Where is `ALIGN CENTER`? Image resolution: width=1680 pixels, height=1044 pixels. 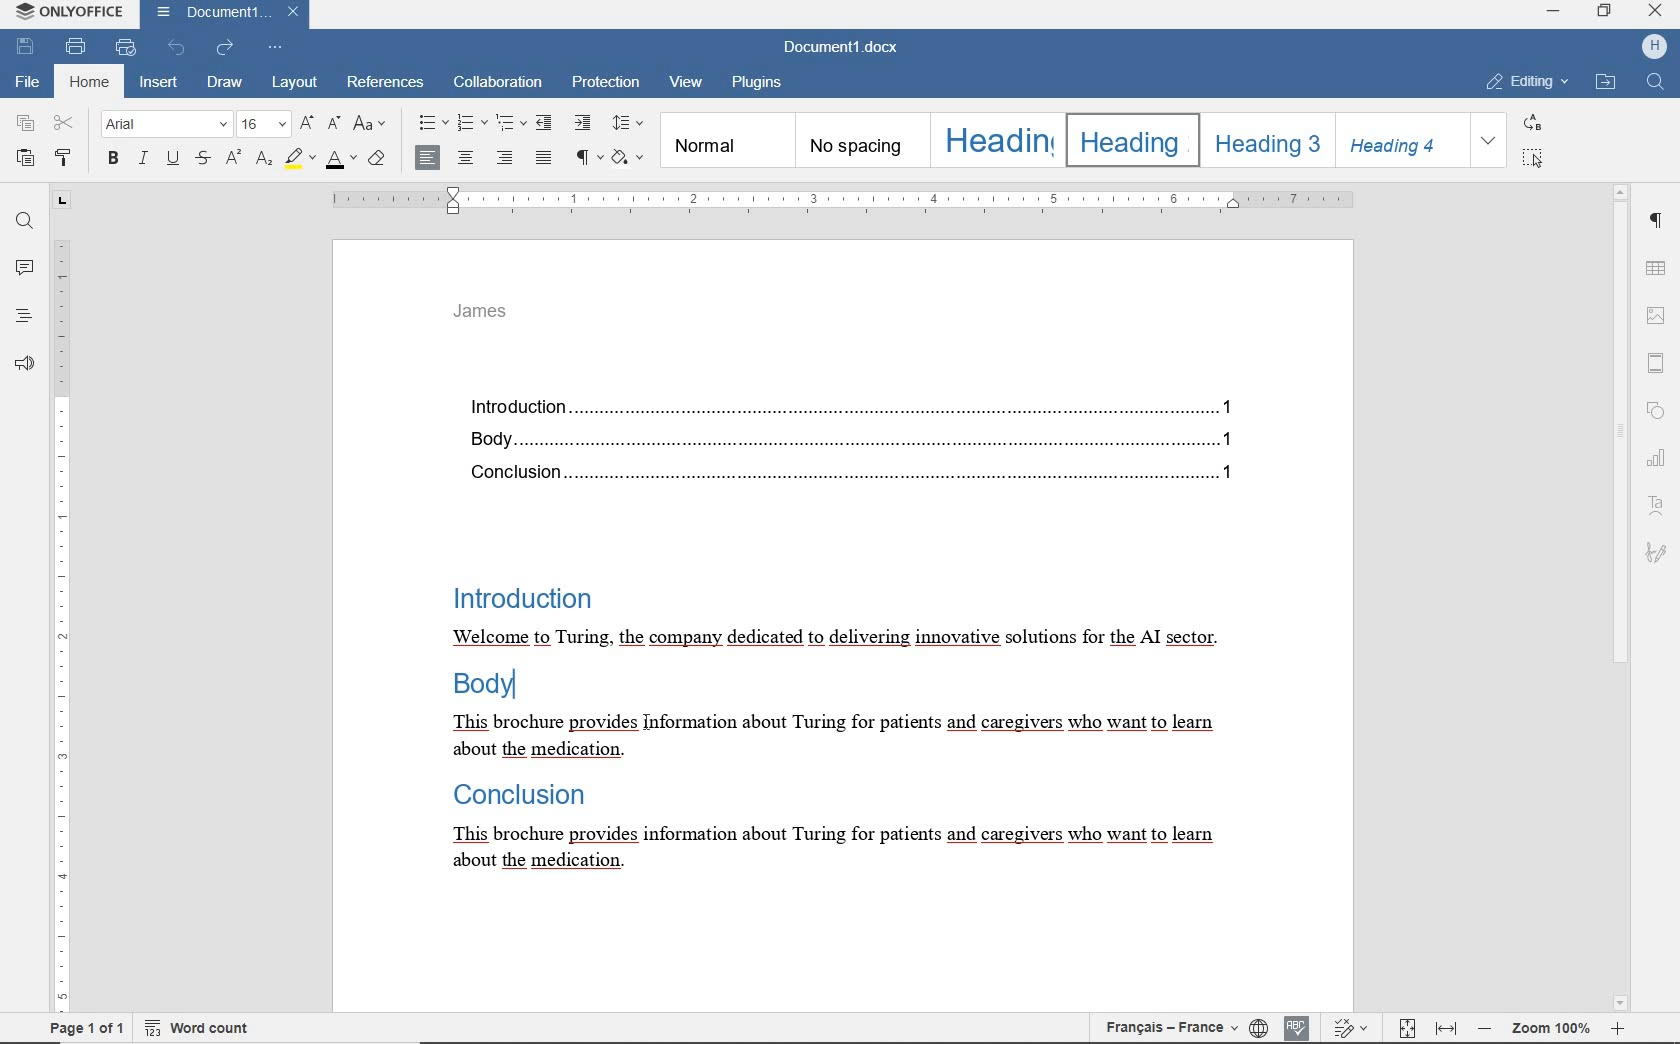 ALIGN CENTER is located at coordinates (469, 157).